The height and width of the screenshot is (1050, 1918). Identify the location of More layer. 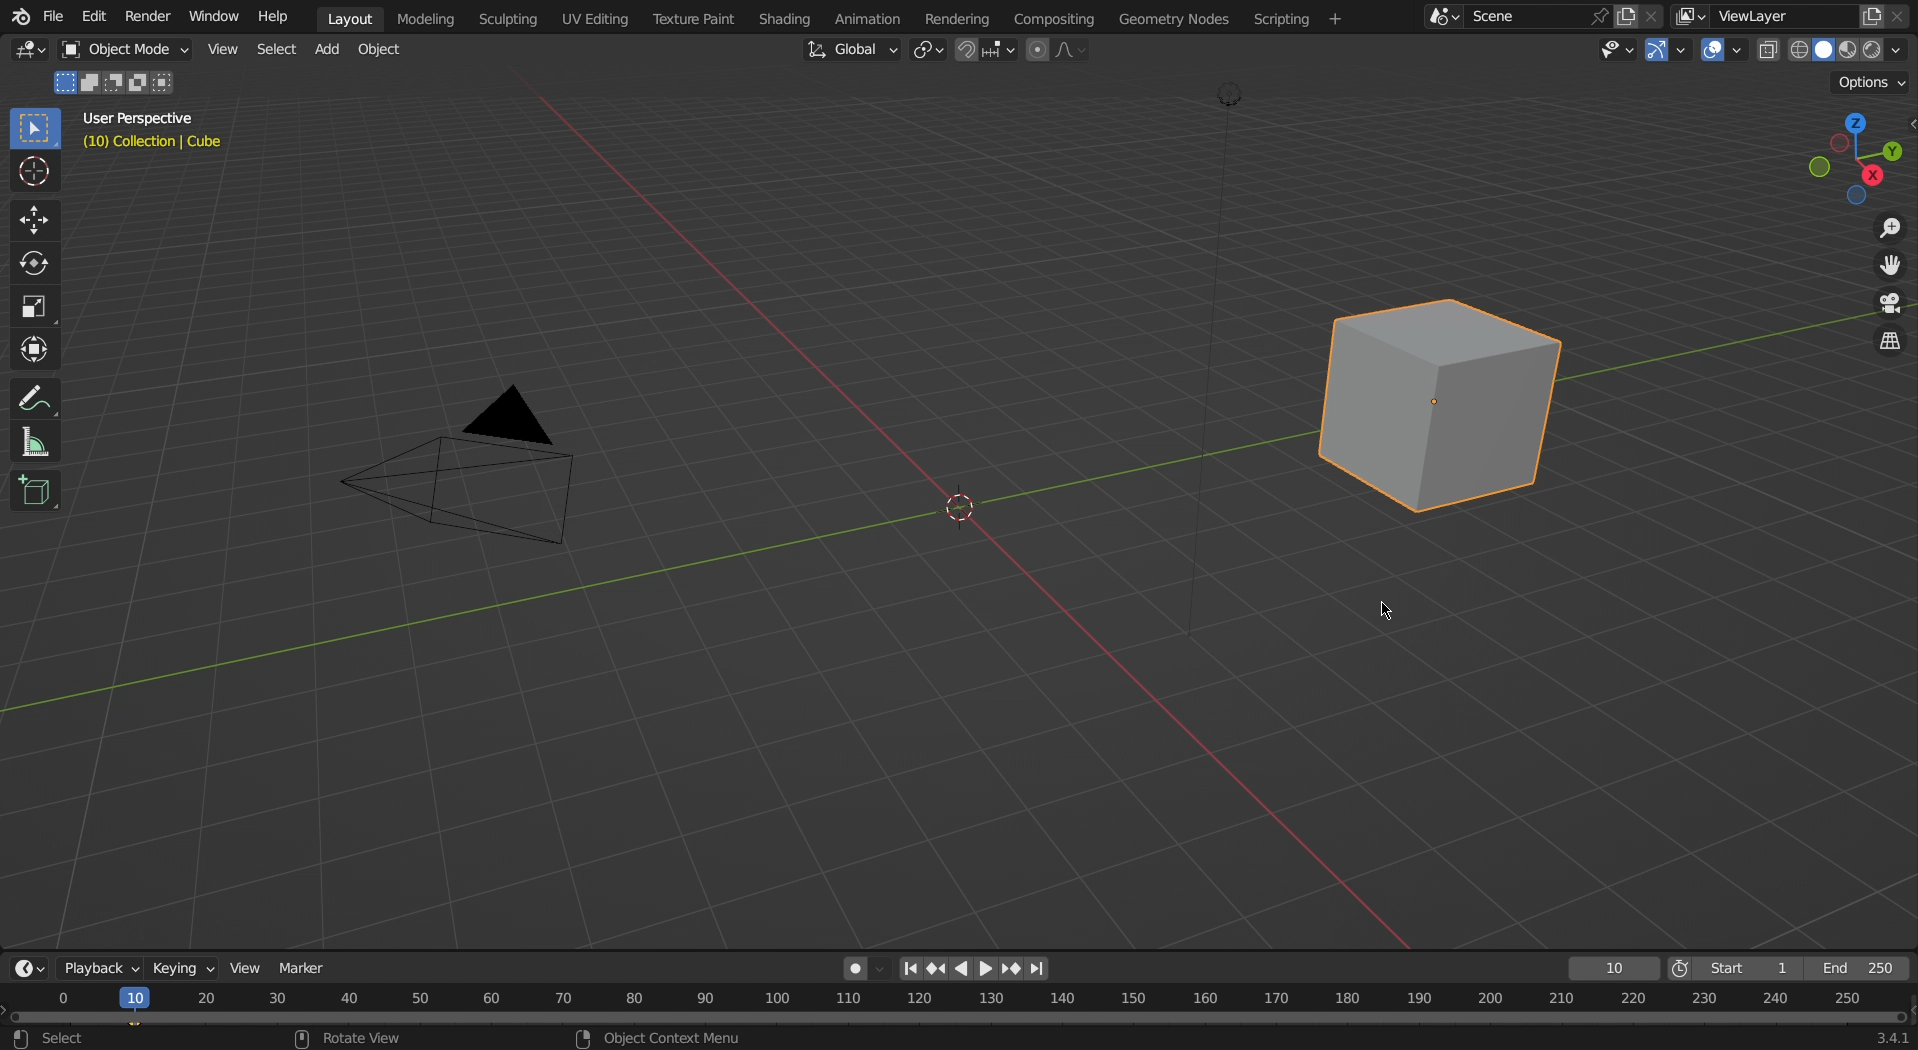
(1691, 17).